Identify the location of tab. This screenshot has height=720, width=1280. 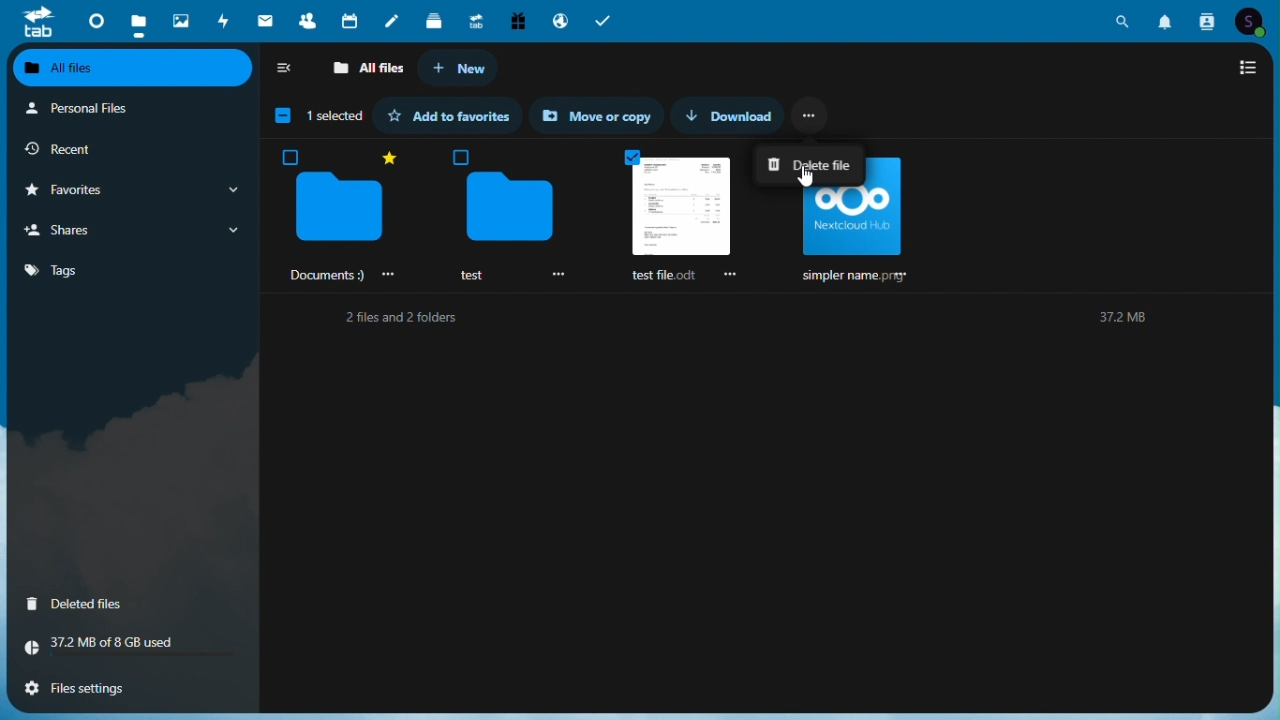
(36, 23).